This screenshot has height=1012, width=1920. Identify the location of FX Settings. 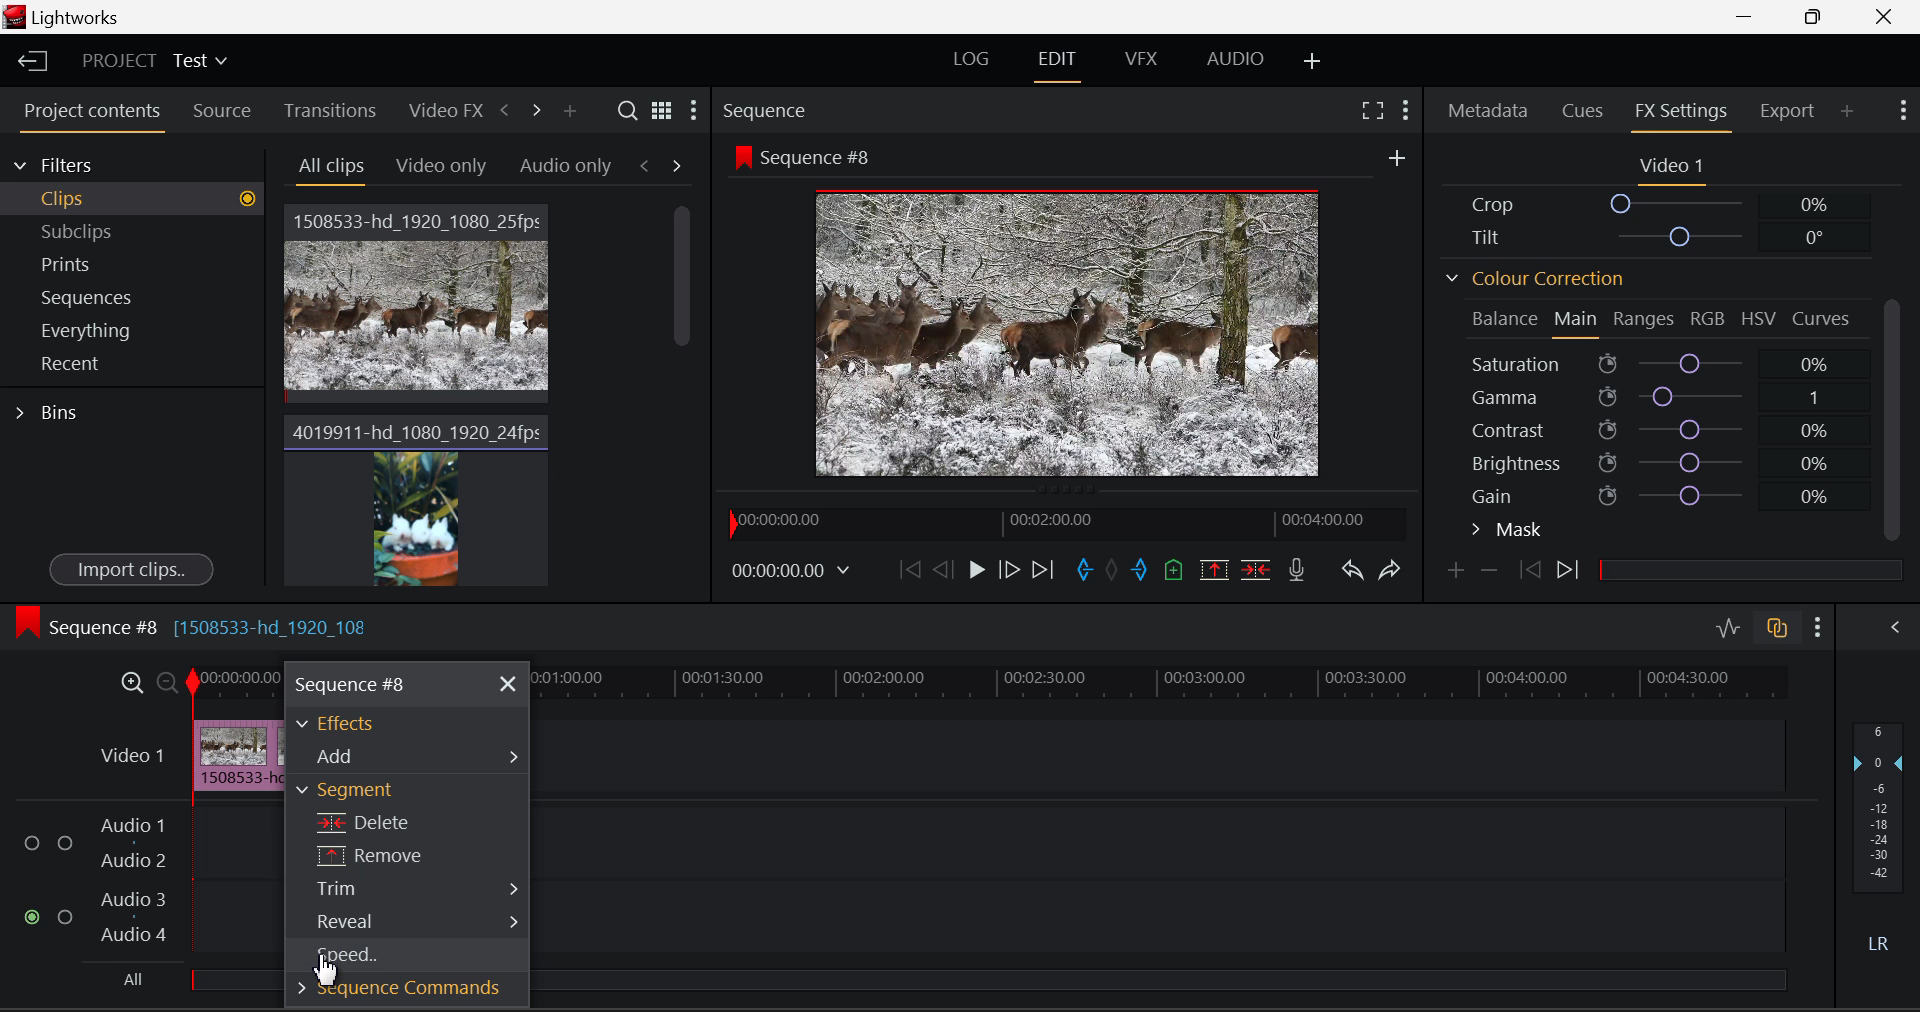
(1676, 112).